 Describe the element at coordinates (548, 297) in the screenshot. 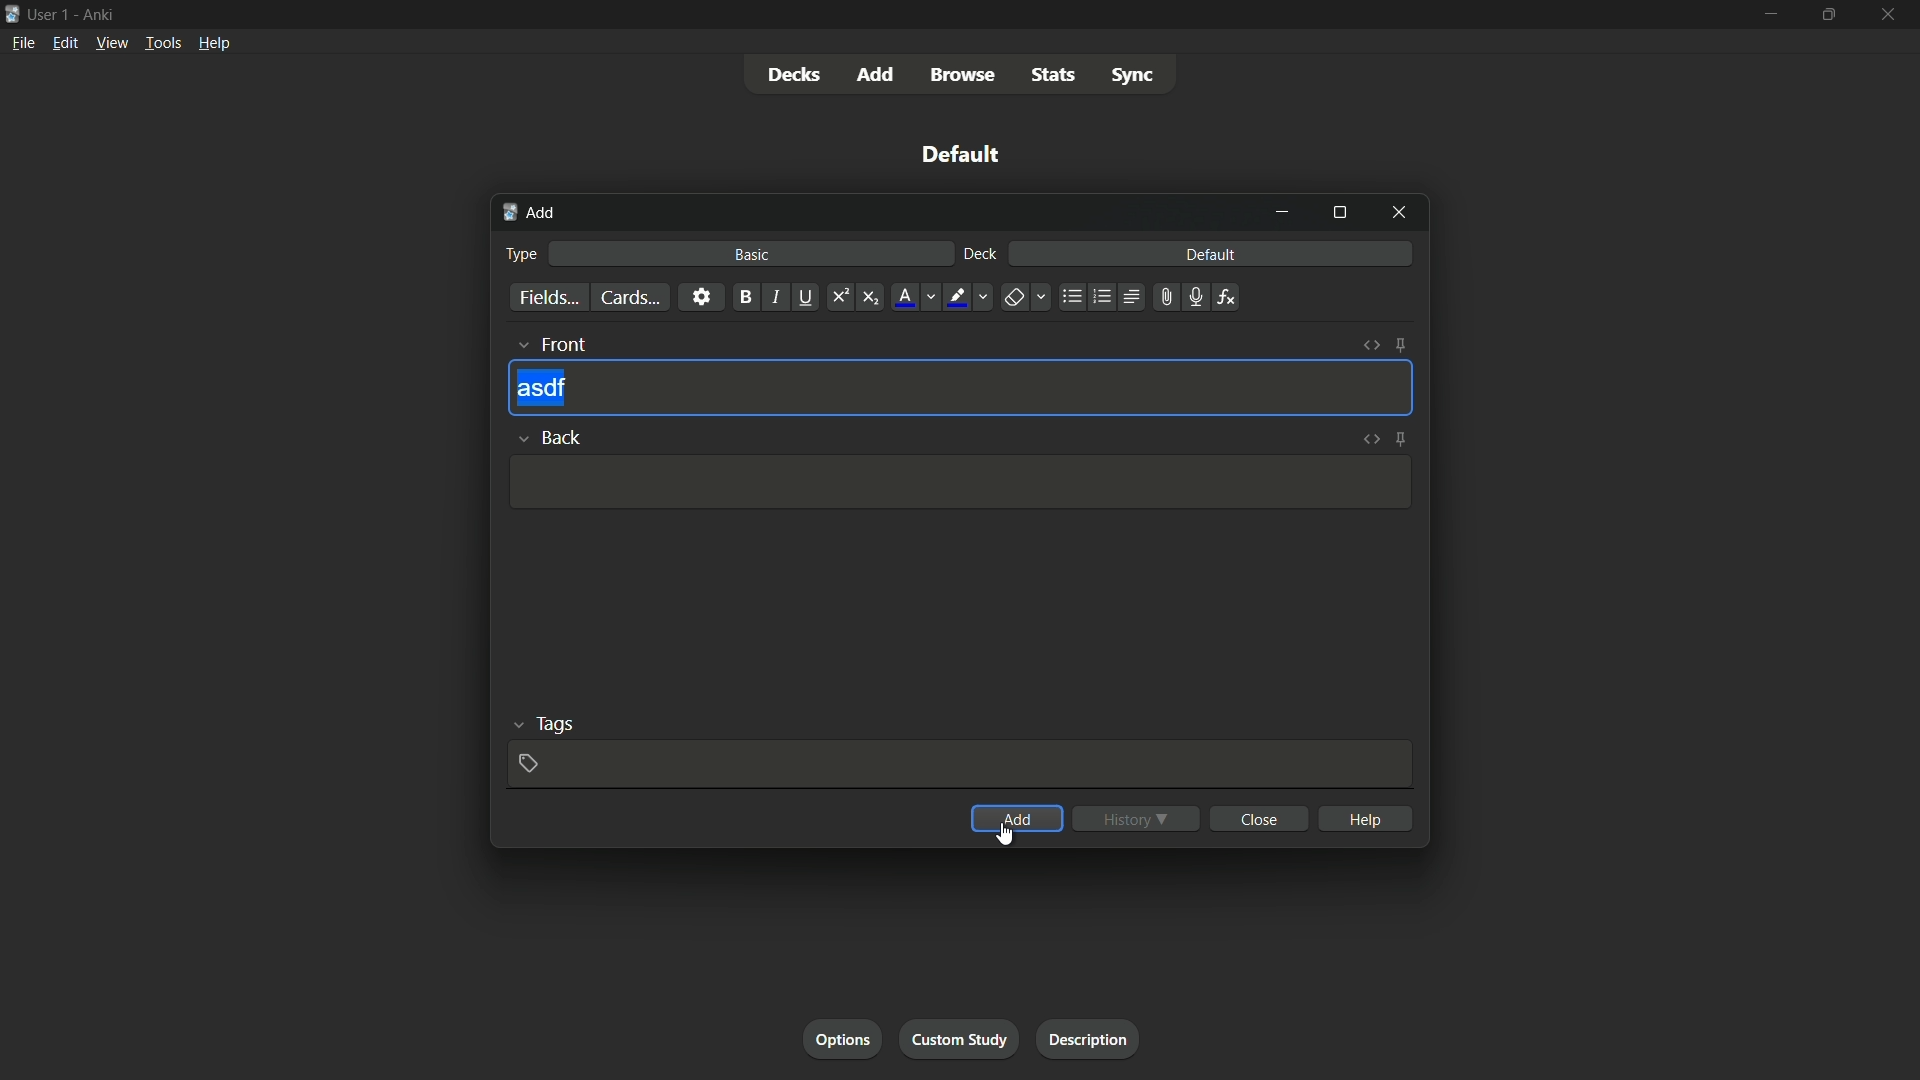

I see `fields` at that location.